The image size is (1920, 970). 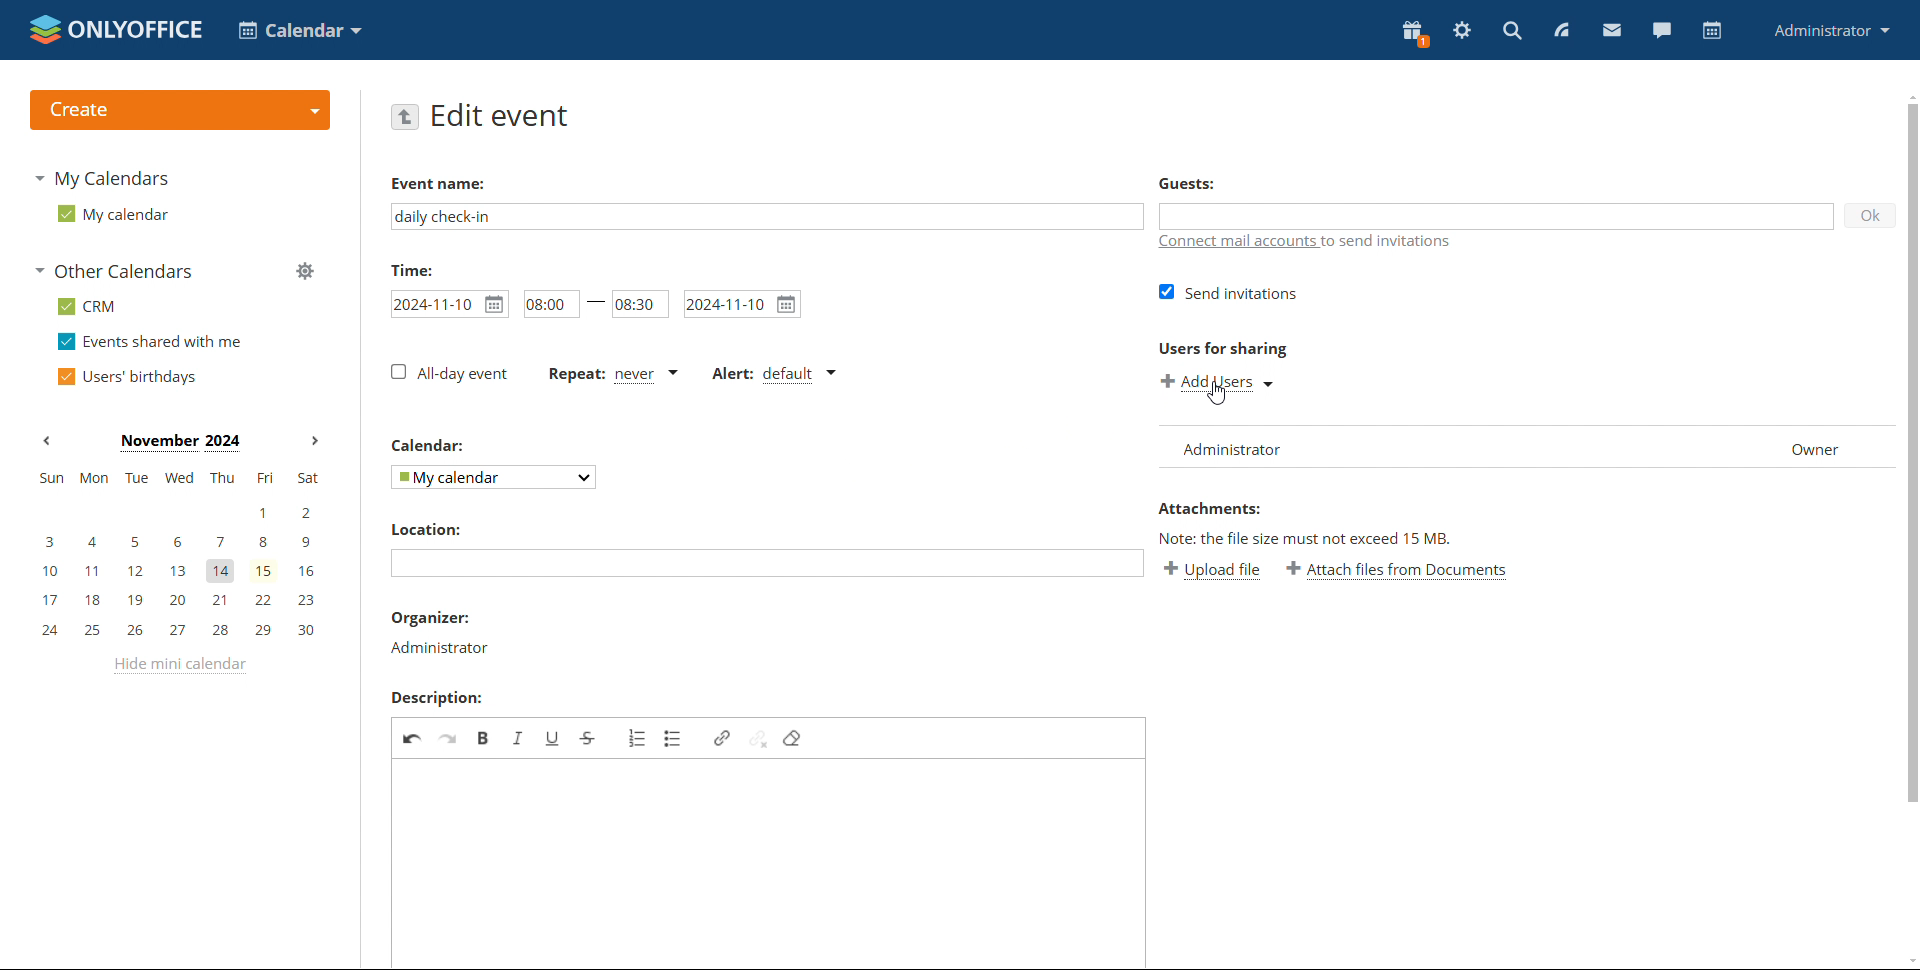 What do you see at coordinates (1397, 571) in the screenshot?
I see `attach files from documents` at bounding box center [1397, 571].